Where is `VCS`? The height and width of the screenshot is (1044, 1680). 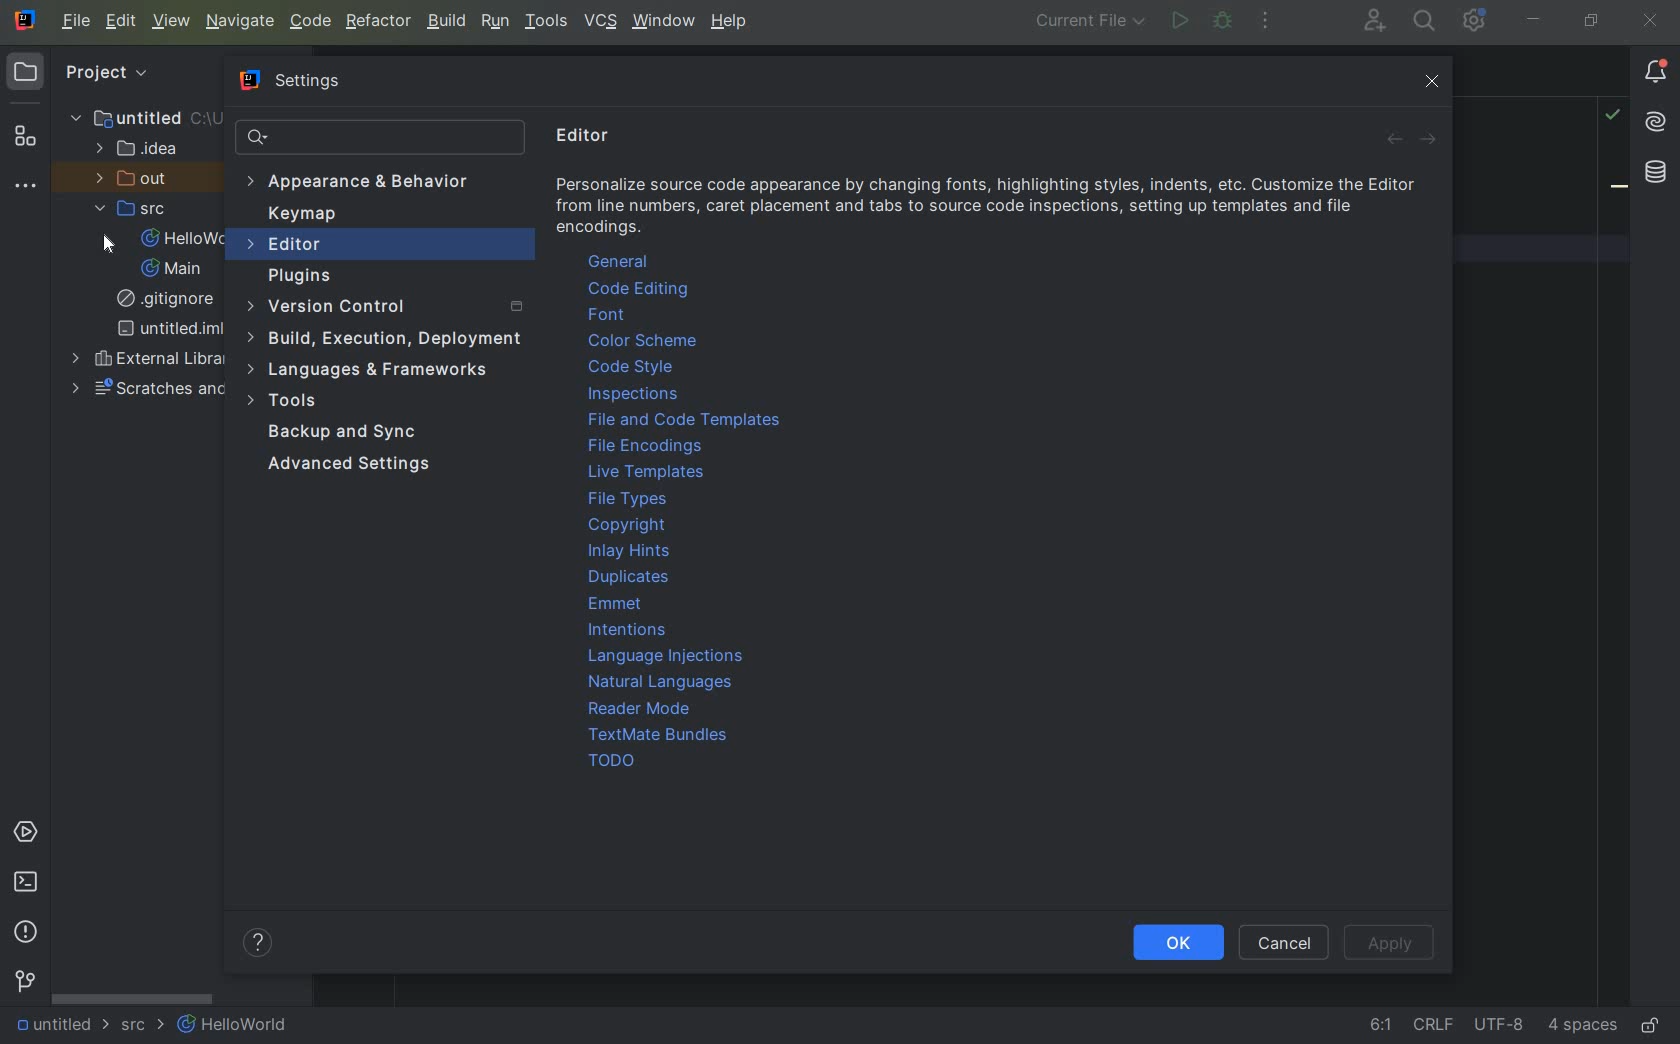 VCS is located at coordinates (599, 21).